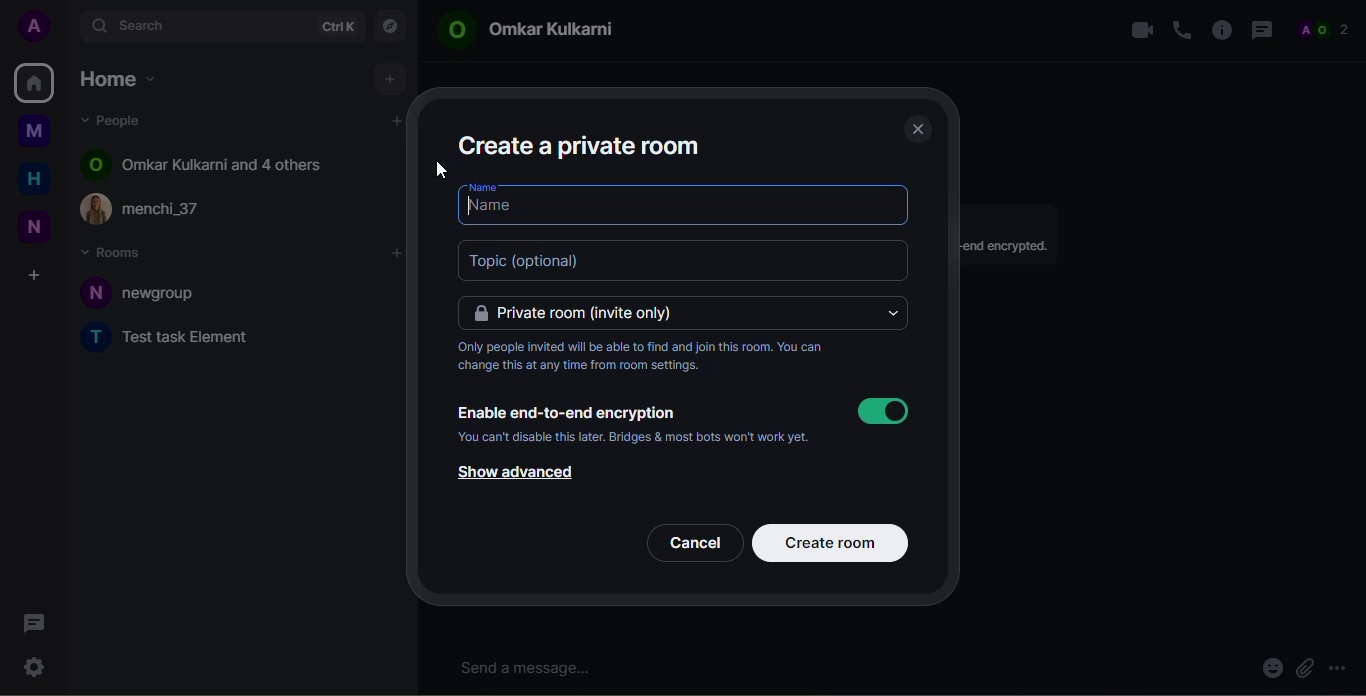 The height and width of the screenshot is (696, 1366). Describe the element at coordinates (37, 25) in the screenshot. I see `profile` at that location.